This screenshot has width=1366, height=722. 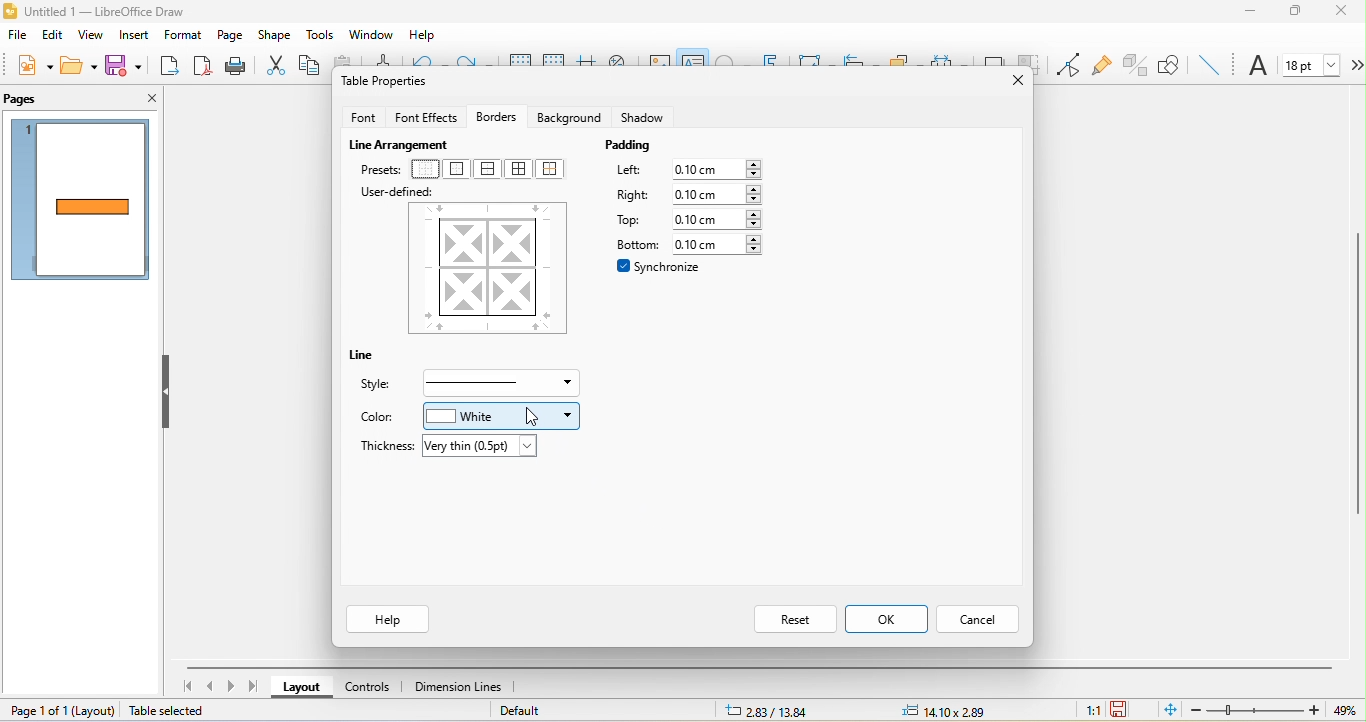 What do you see at coordinates (722, 168) in the screenshot?
I see `0.10 cm` at bounding box center [722, 168].